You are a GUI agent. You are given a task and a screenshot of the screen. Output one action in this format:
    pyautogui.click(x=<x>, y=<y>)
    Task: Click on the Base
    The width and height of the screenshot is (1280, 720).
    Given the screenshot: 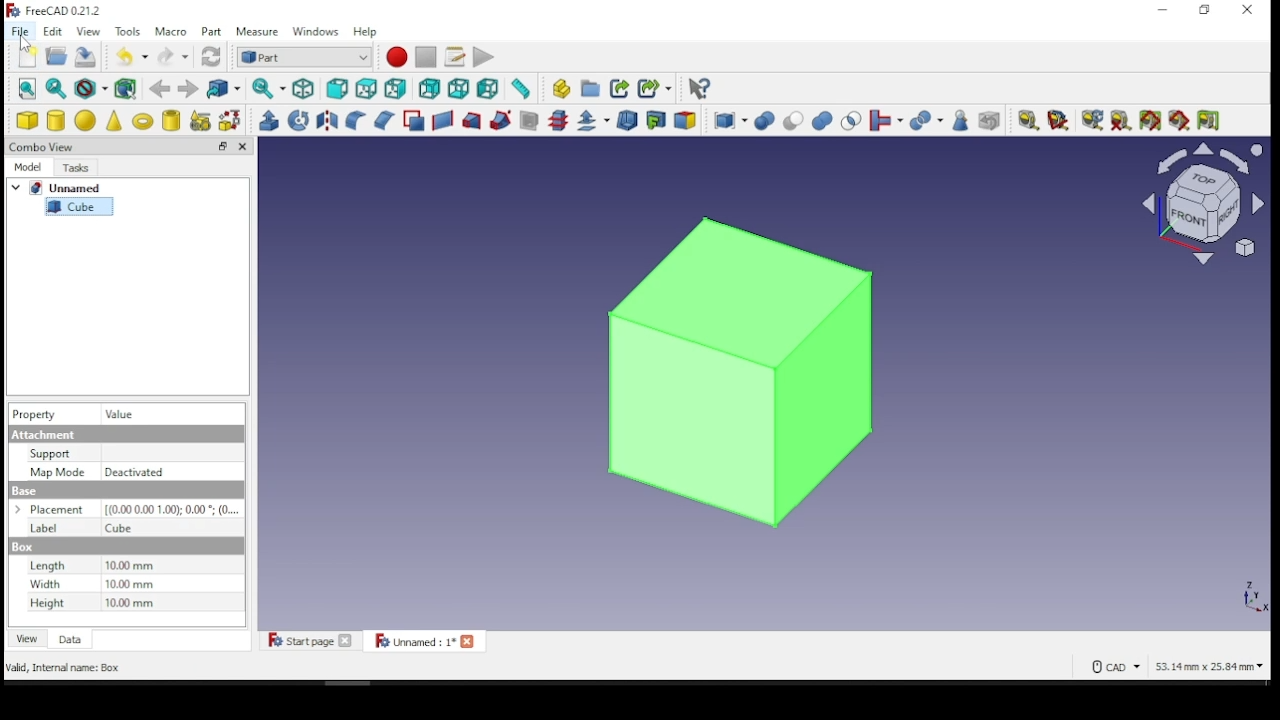 What is the action you would take?
    pyautogui.click(x=25, y=491)
    